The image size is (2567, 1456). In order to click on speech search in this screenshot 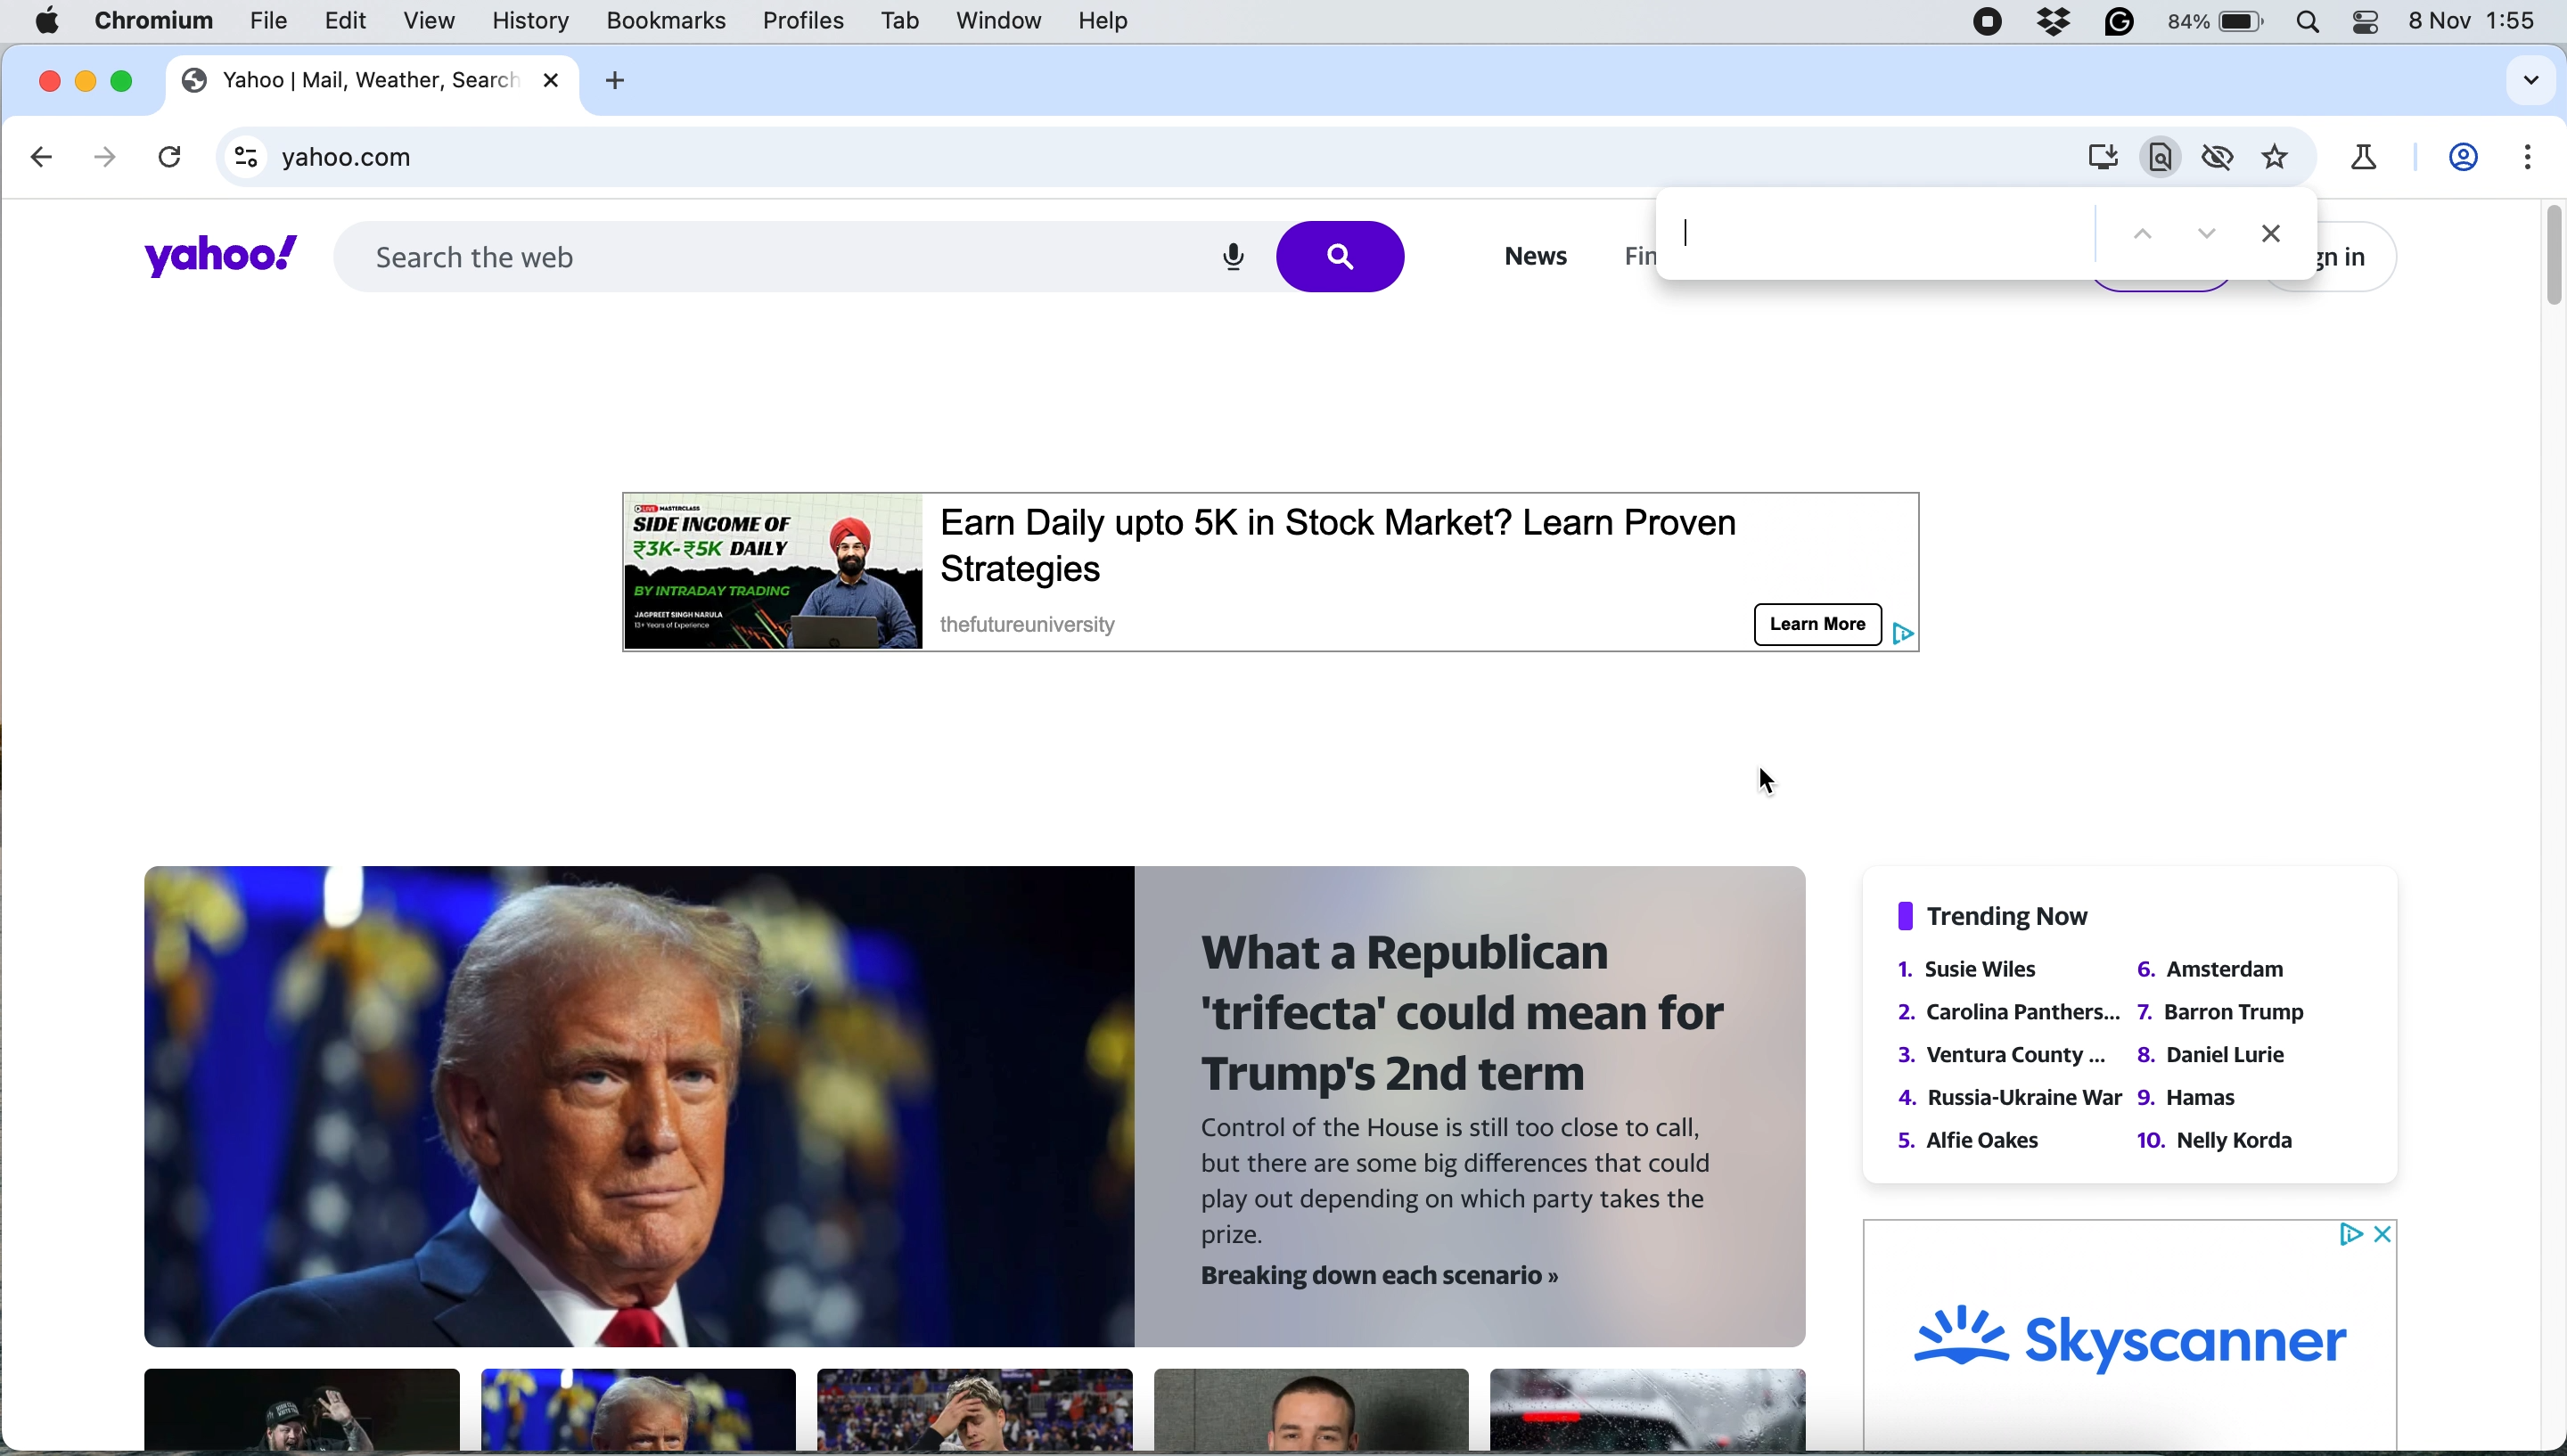, I will do `click(1227, 258)`.